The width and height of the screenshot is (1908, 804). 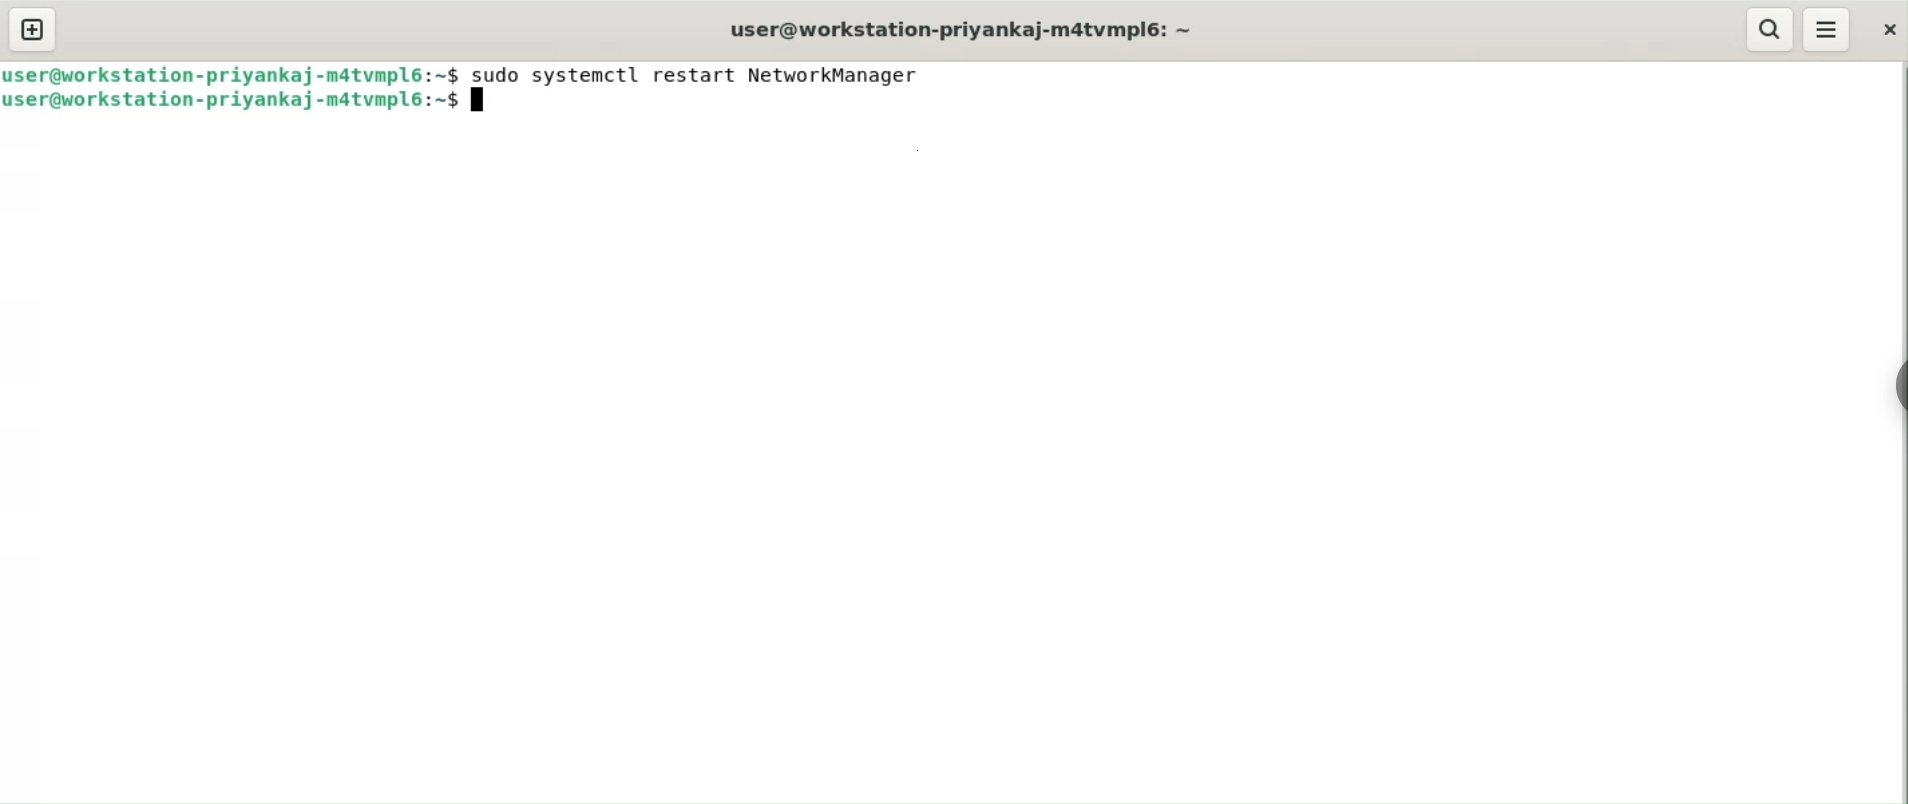 What do you see at coordinates (1888, 30) in the screenshot?
I see `close` at bounding box center [1888, 30].